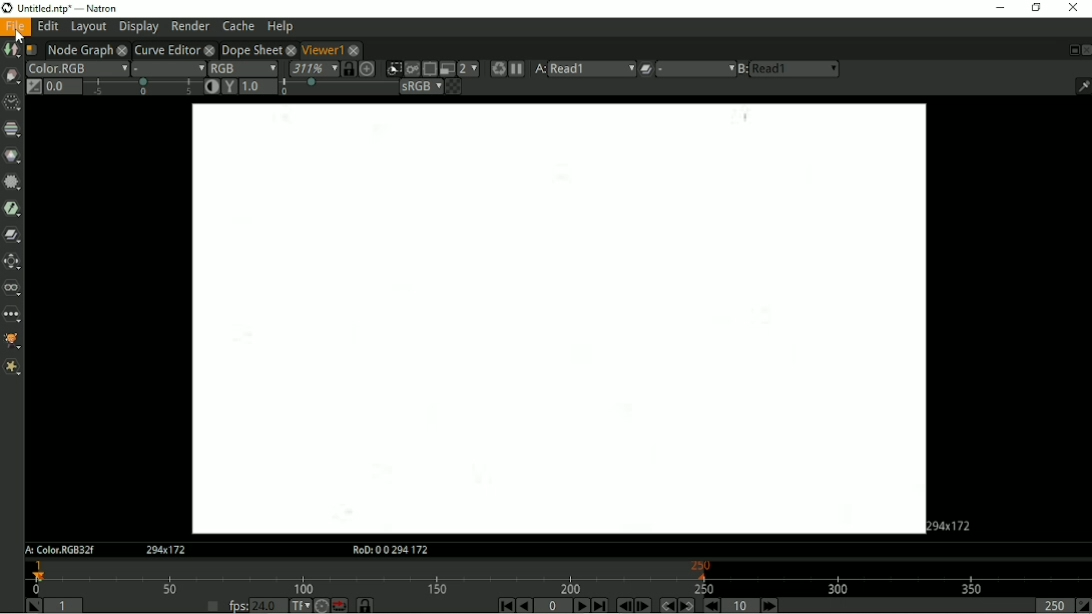 This screenshot has width=1092, height=614. What do you see at coordinates (390, 550) in the screenshot?
I see `RoD` at bounding box center [390, 550].